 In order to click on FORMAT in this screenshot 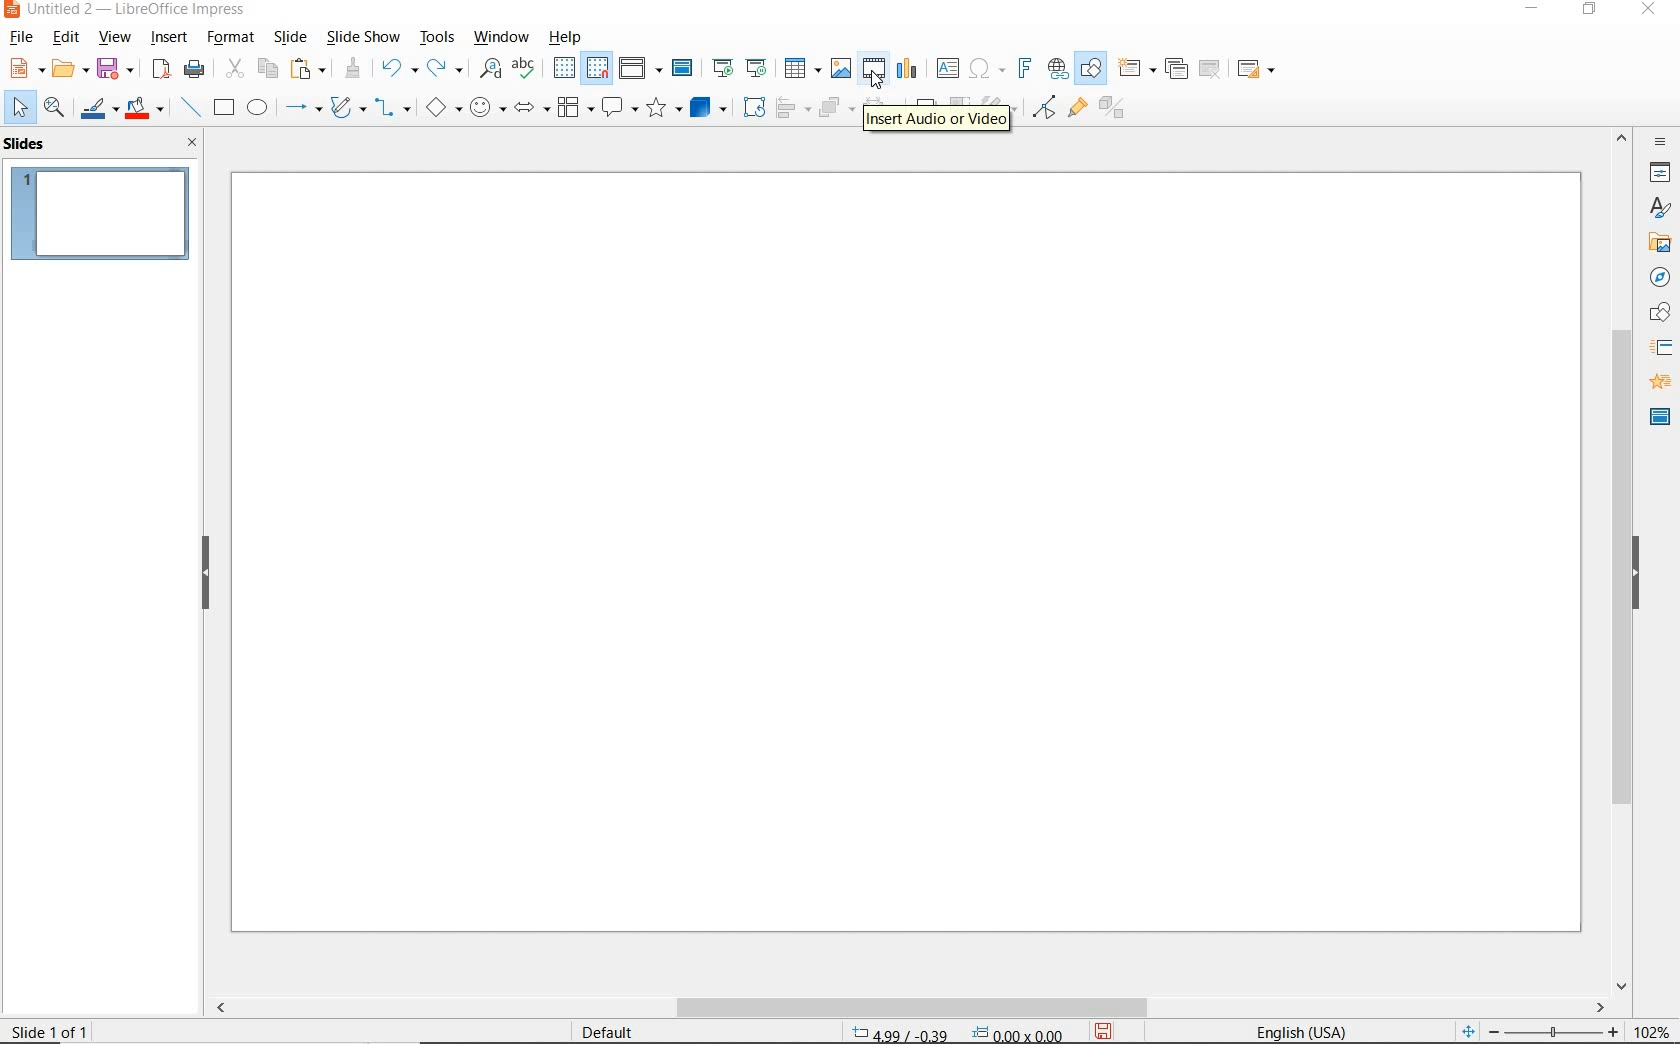, I will do `click(231, 37)`.